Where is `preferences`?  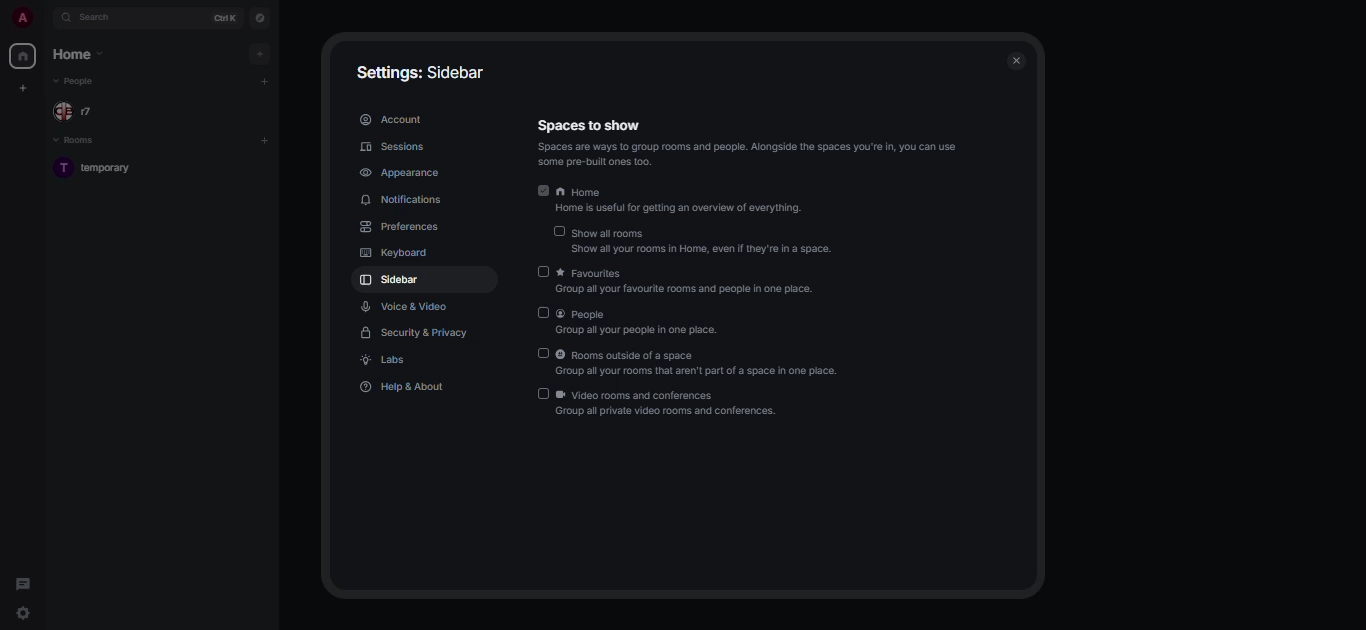 preferences is located at coordinates (403, 228).